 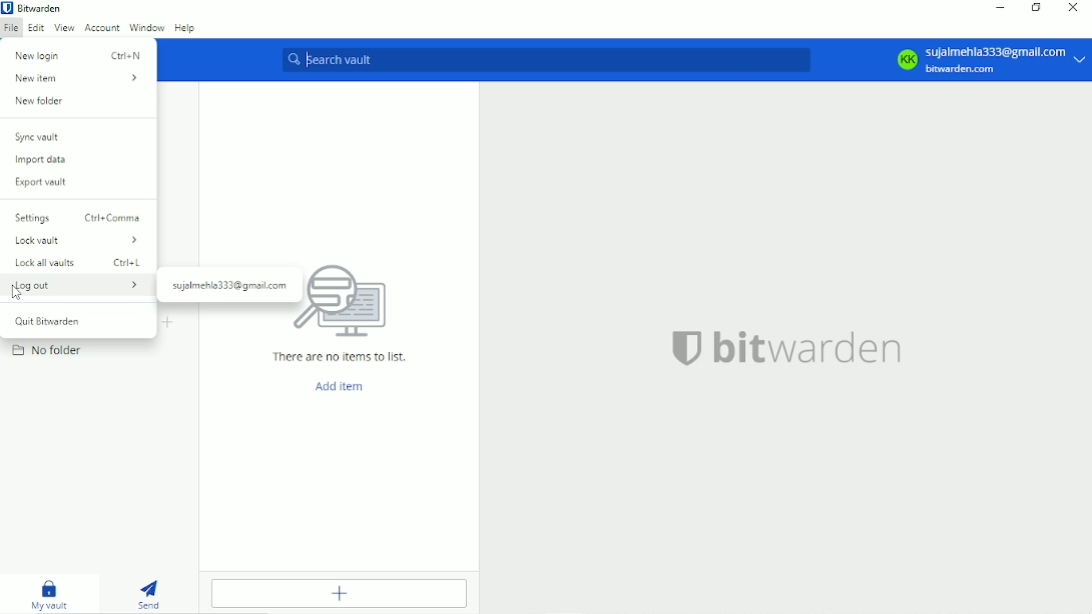 What do you see at coordinates (1074, 9) in the screenshot?
I see `Close` at bounding box center [1074, 9].